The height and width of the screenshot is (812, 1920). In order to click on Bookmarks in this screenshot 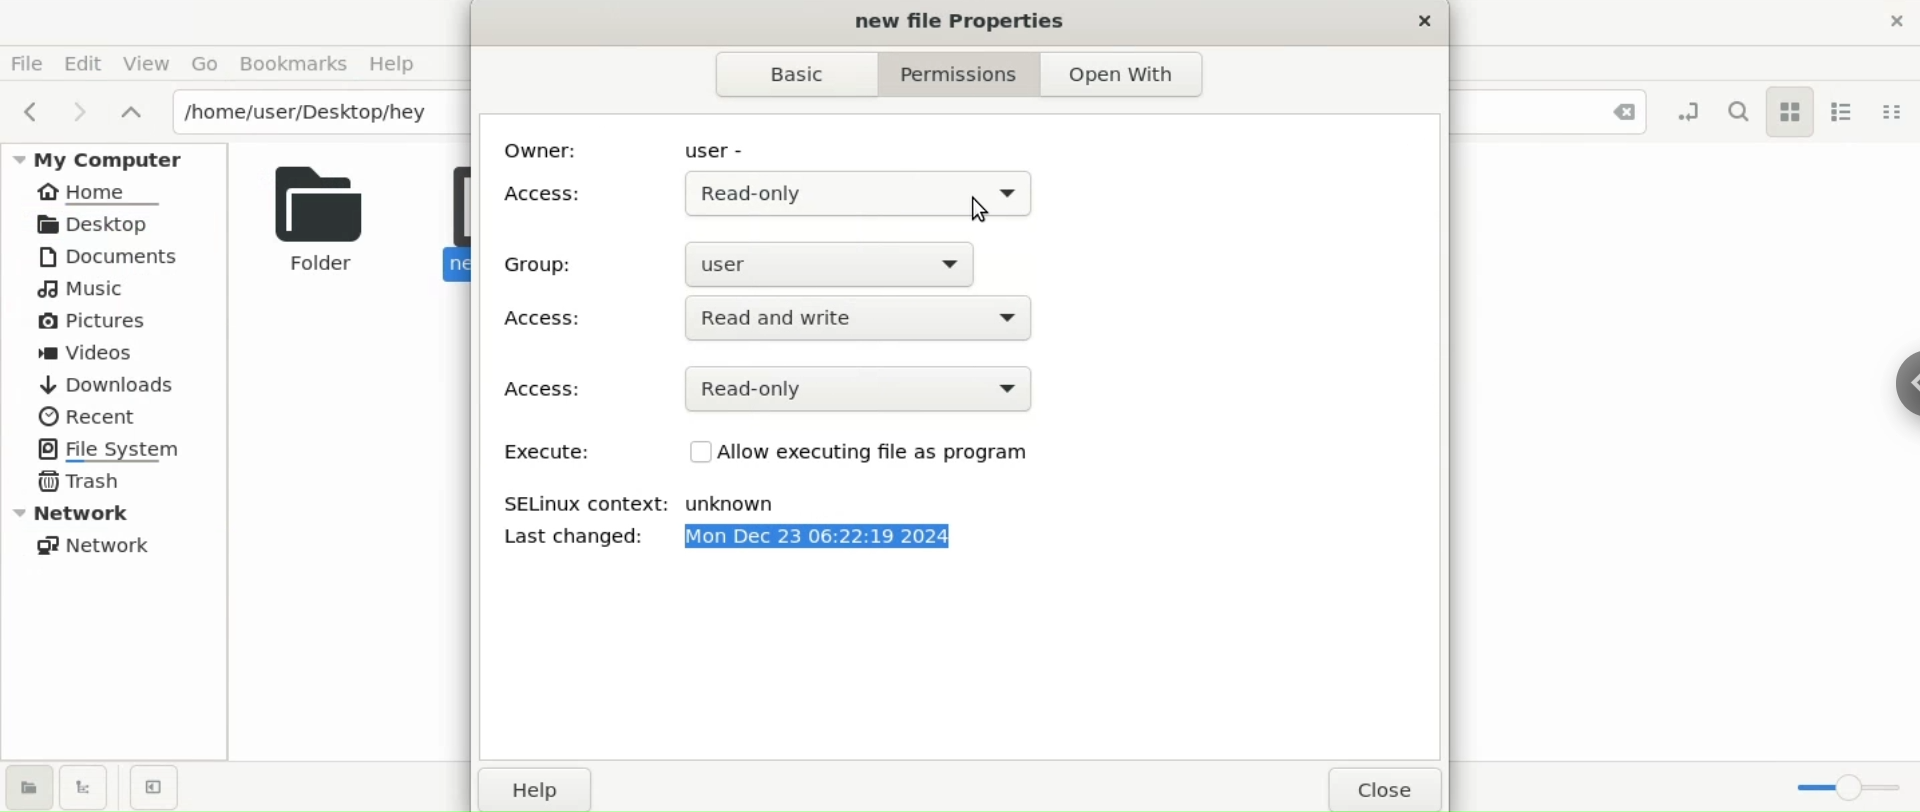, I will do `click(292, 64)`.